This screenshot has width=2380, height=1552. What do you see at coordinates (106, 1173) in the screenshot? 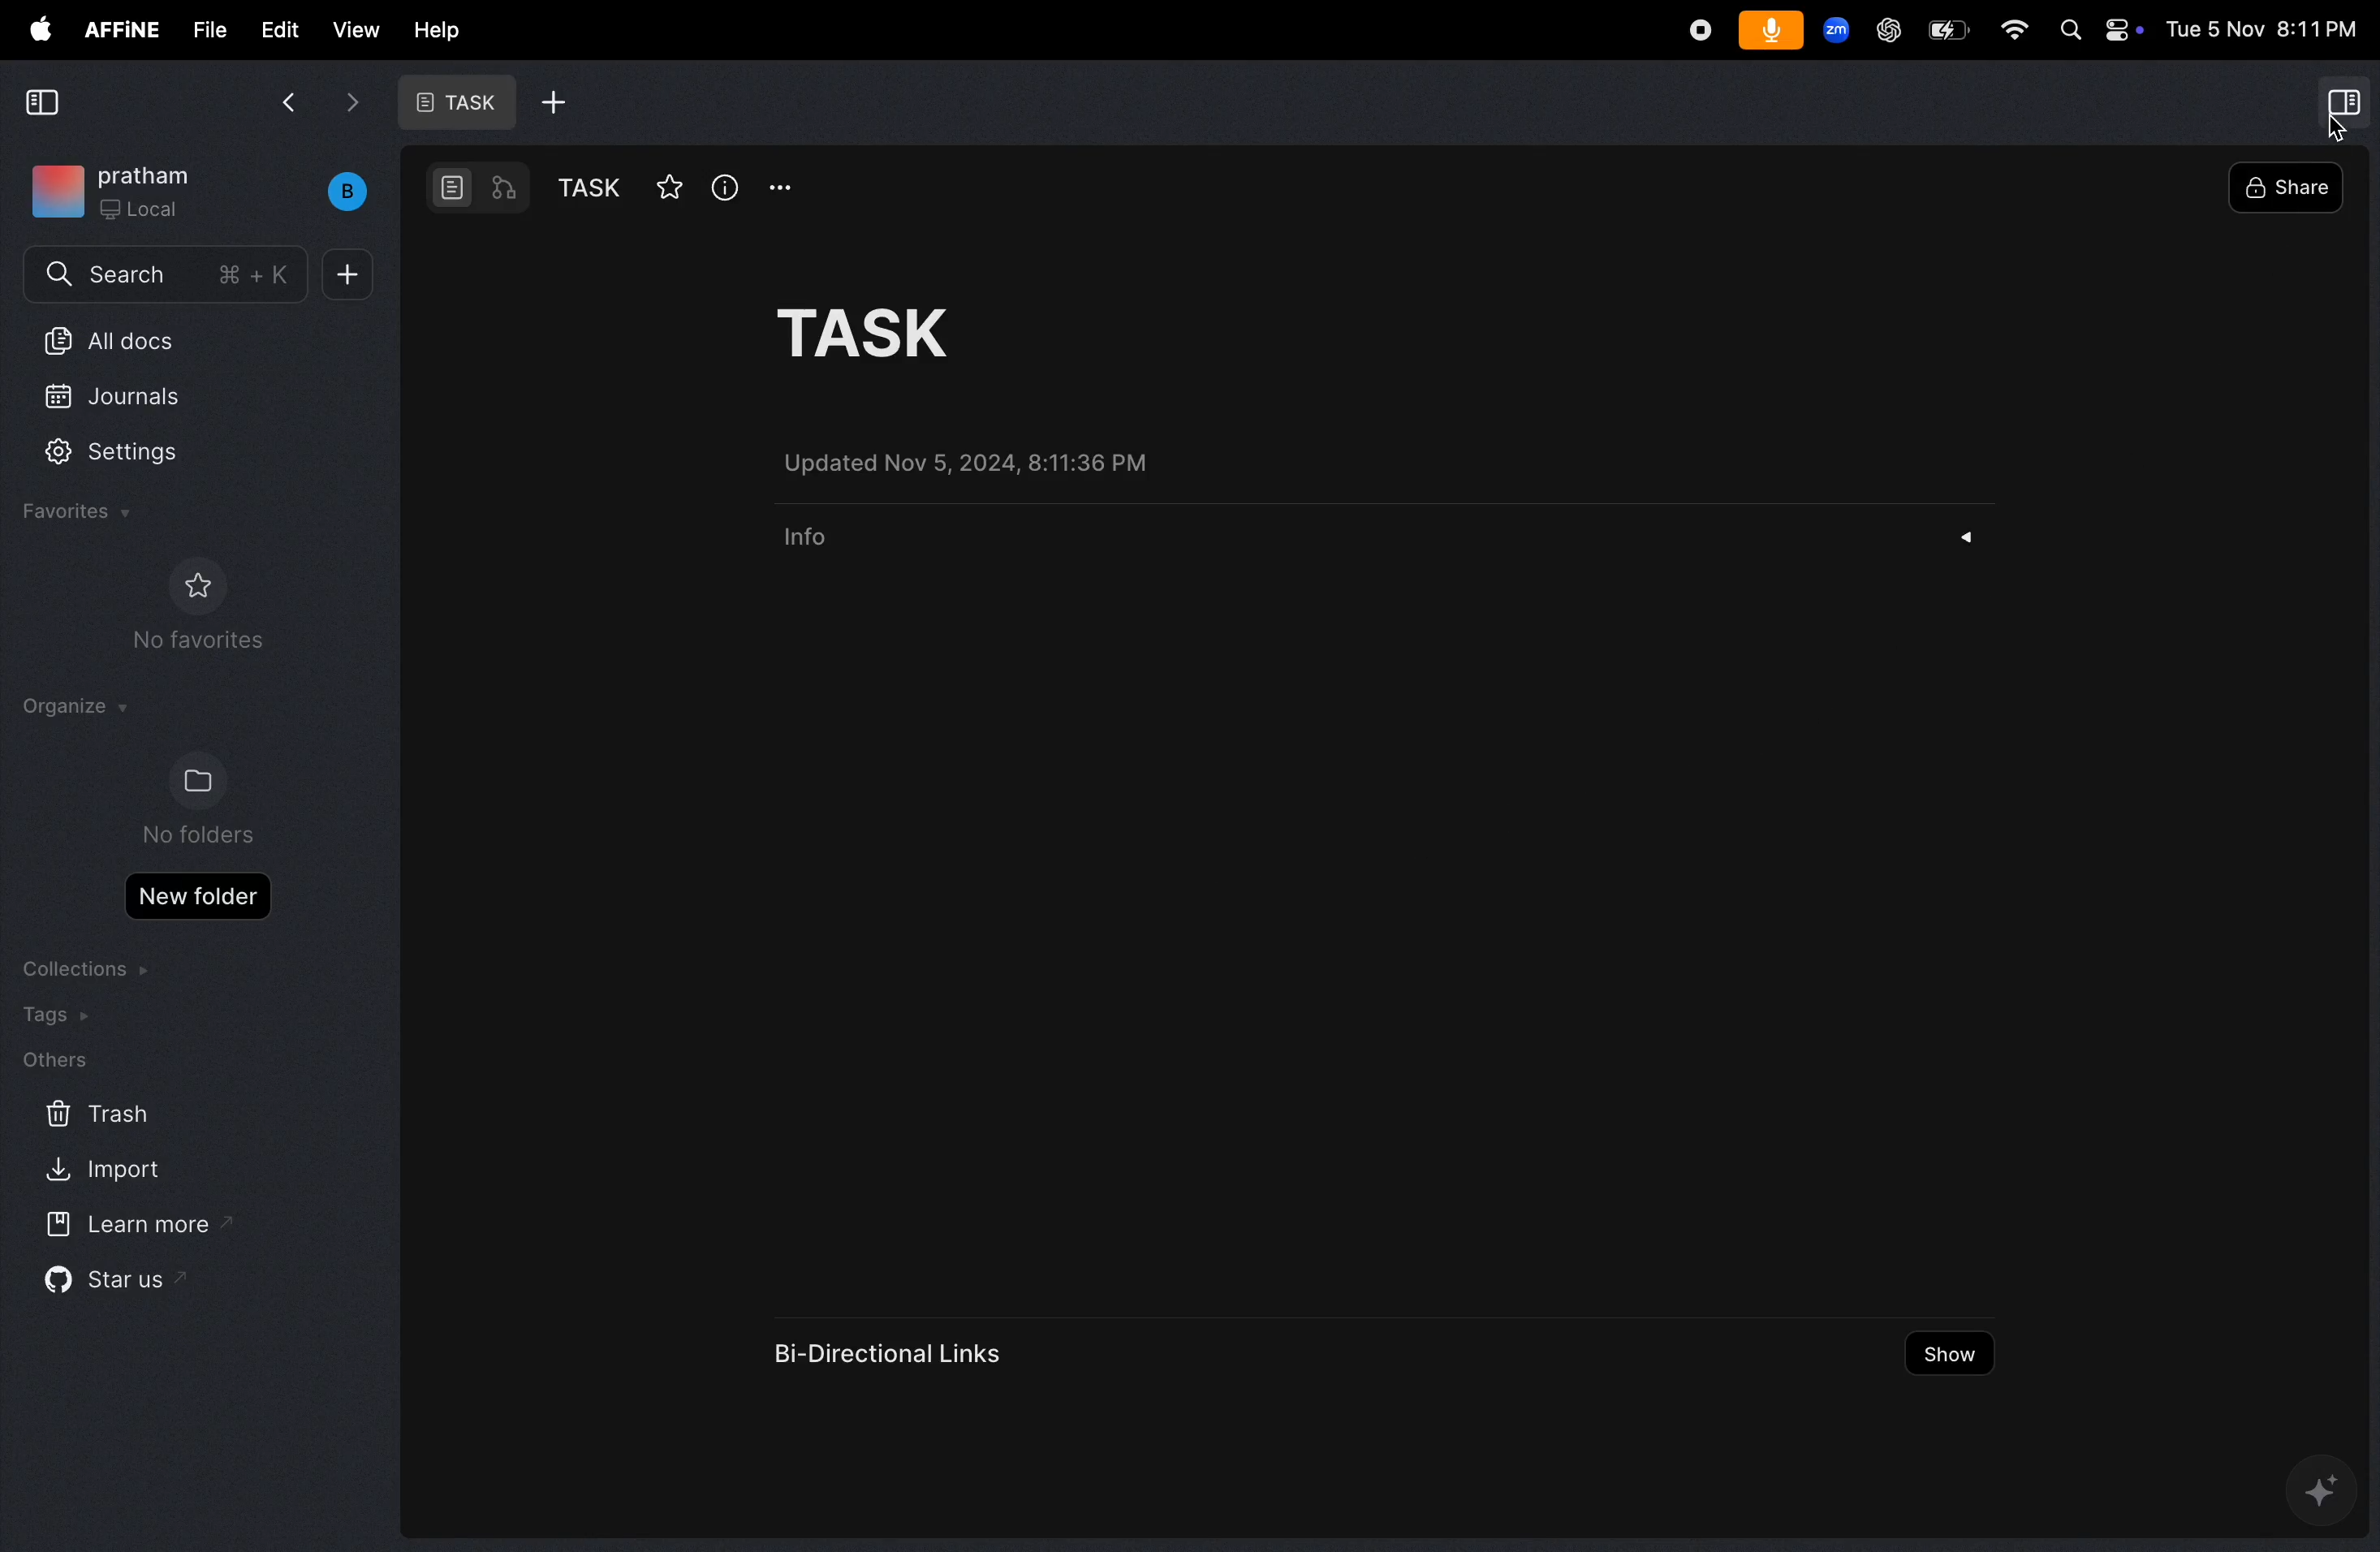
I see `import` at bounding box center [106, 1173].